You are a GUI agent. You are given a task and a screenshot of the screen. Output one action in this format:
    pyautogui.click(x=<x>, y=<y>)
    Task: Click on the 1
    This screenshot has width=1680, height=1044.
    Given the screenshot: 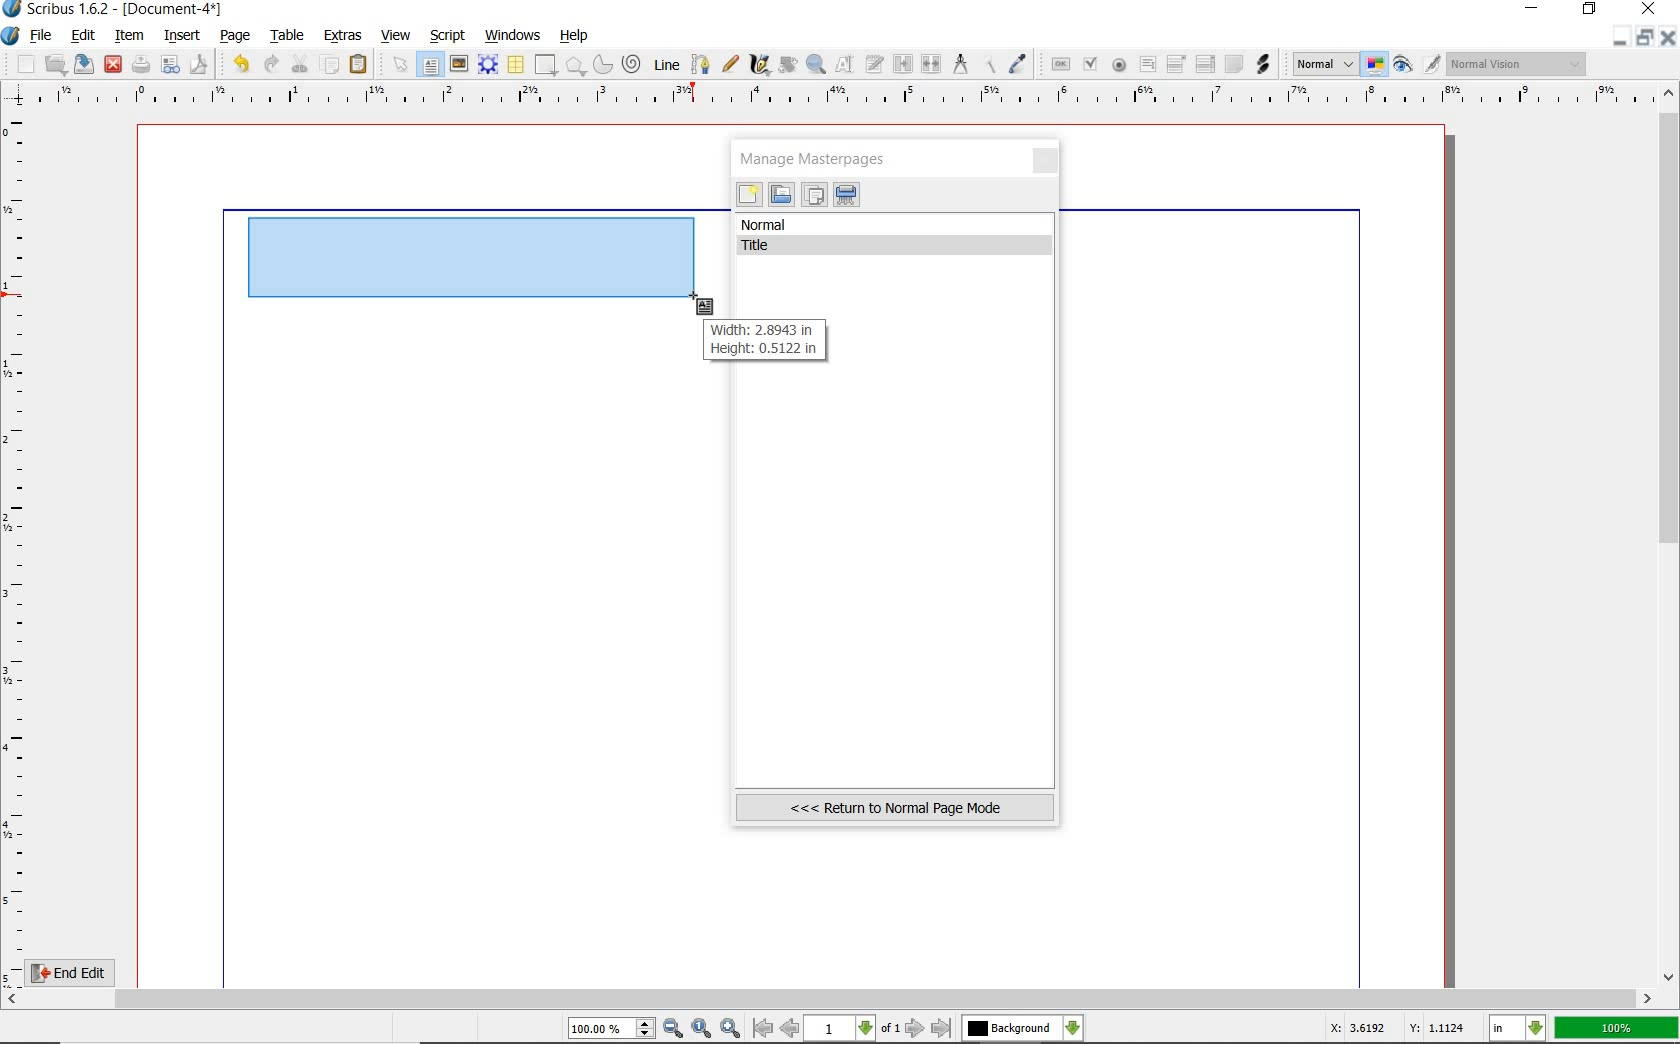 What is the action you would take?
    pyautogui.click(x=841, y=1029)
    